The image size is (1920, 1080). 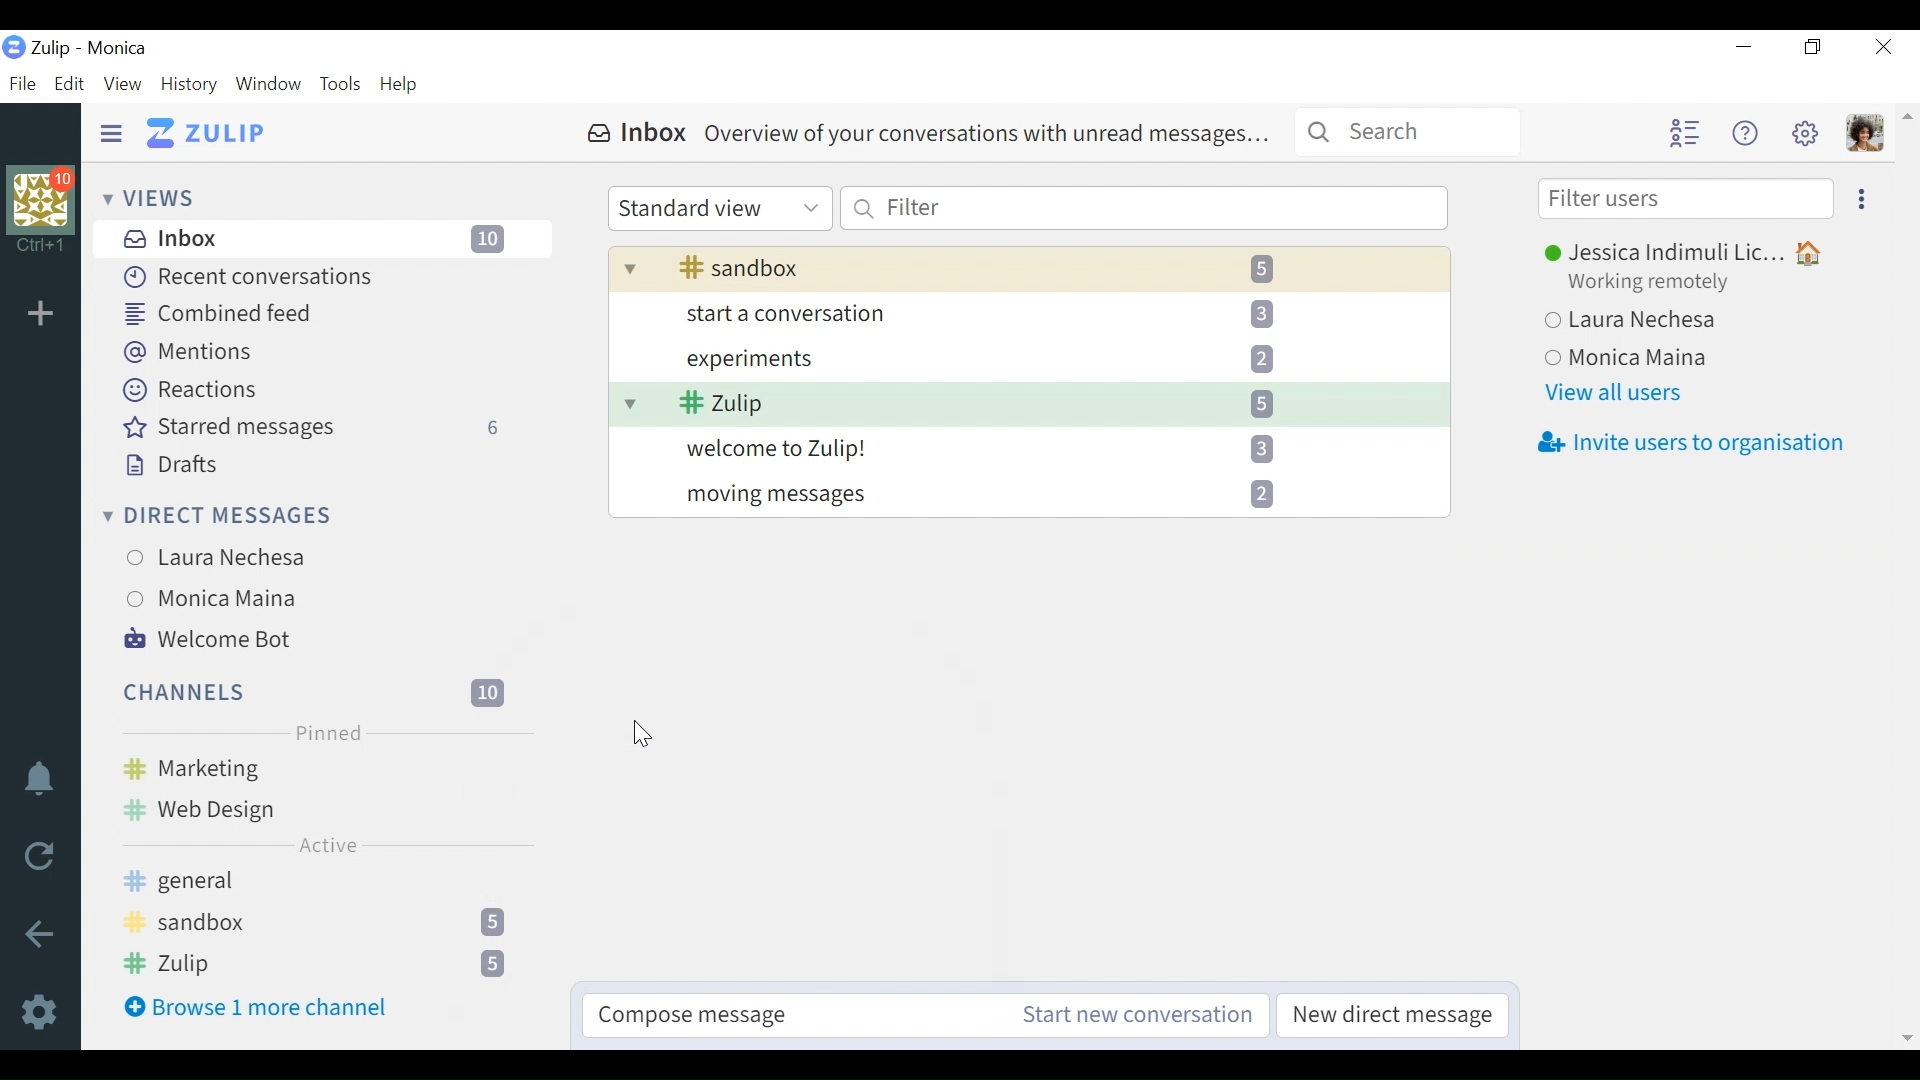 What do you see at coordinates (194, 390) in the screenshot?
I see `Reactions` at bounding box center [194, 390].